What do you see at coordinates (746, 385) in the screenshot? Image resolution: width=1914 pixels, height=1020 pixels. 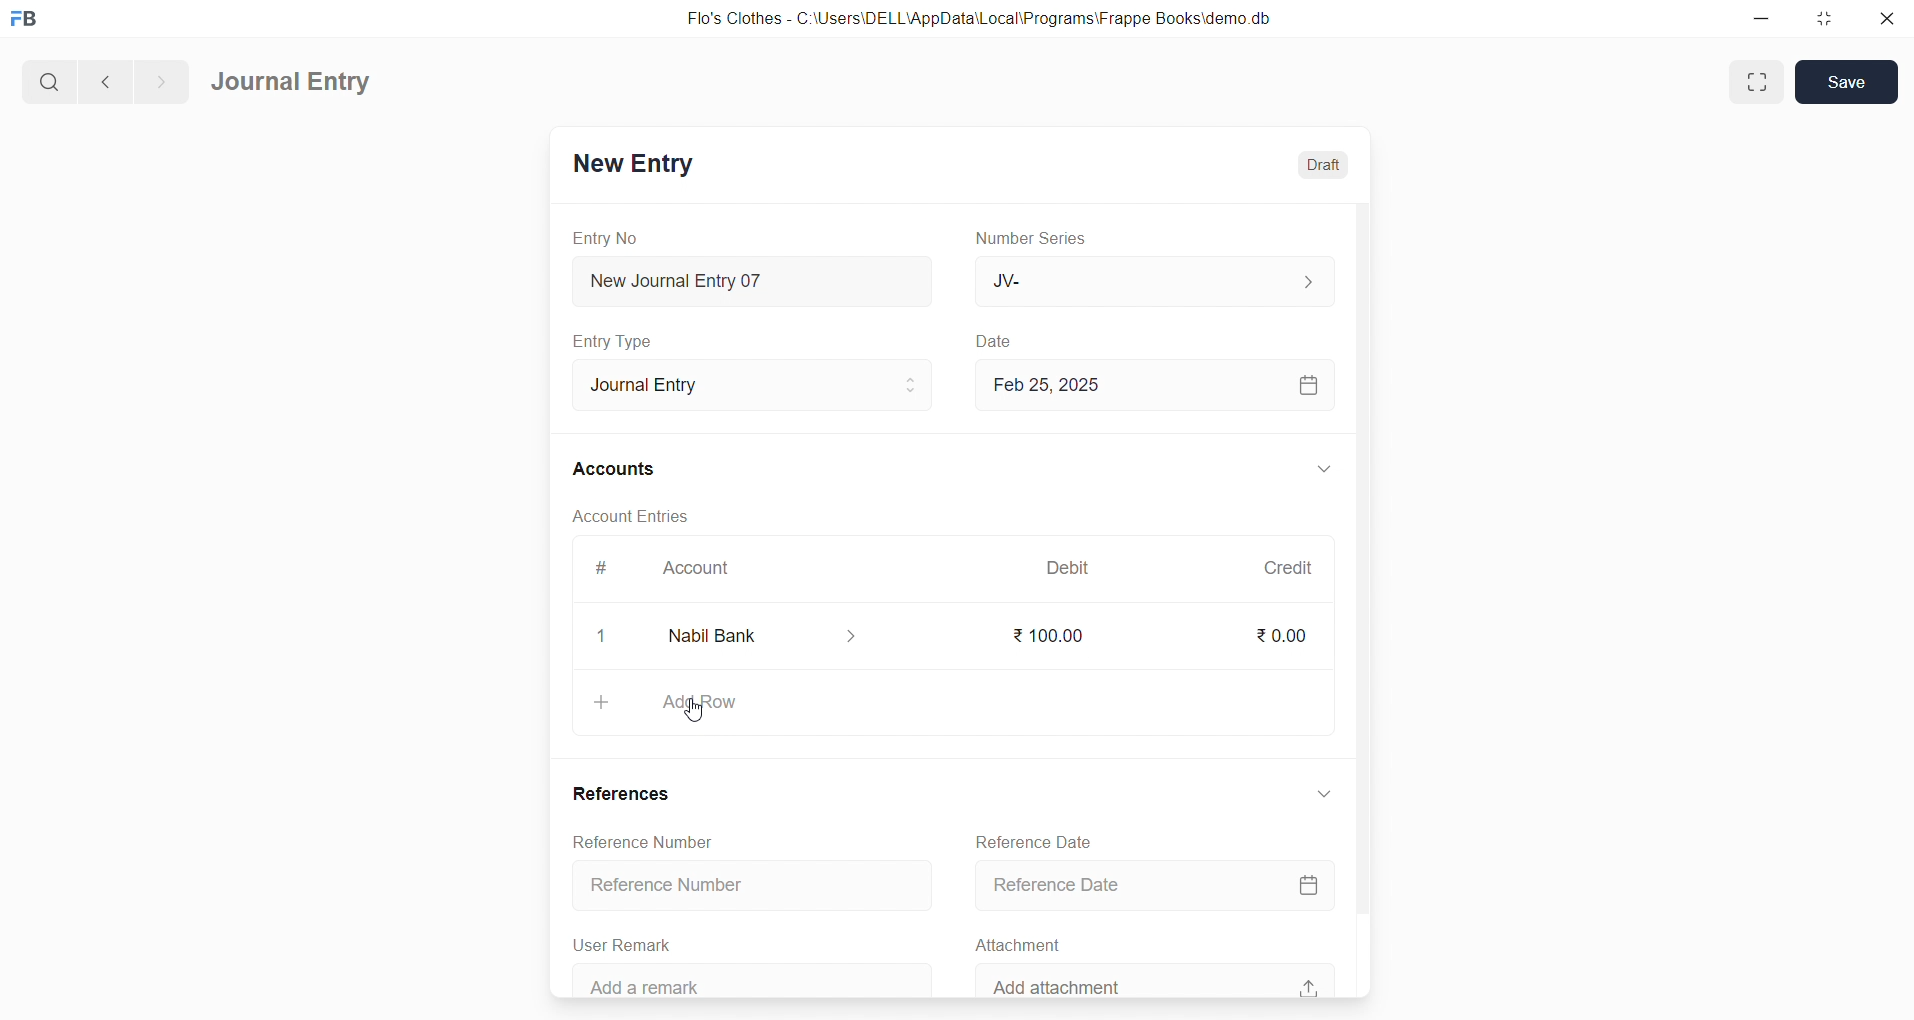 I see `Journal Entry` at bounding box center [746, 385].